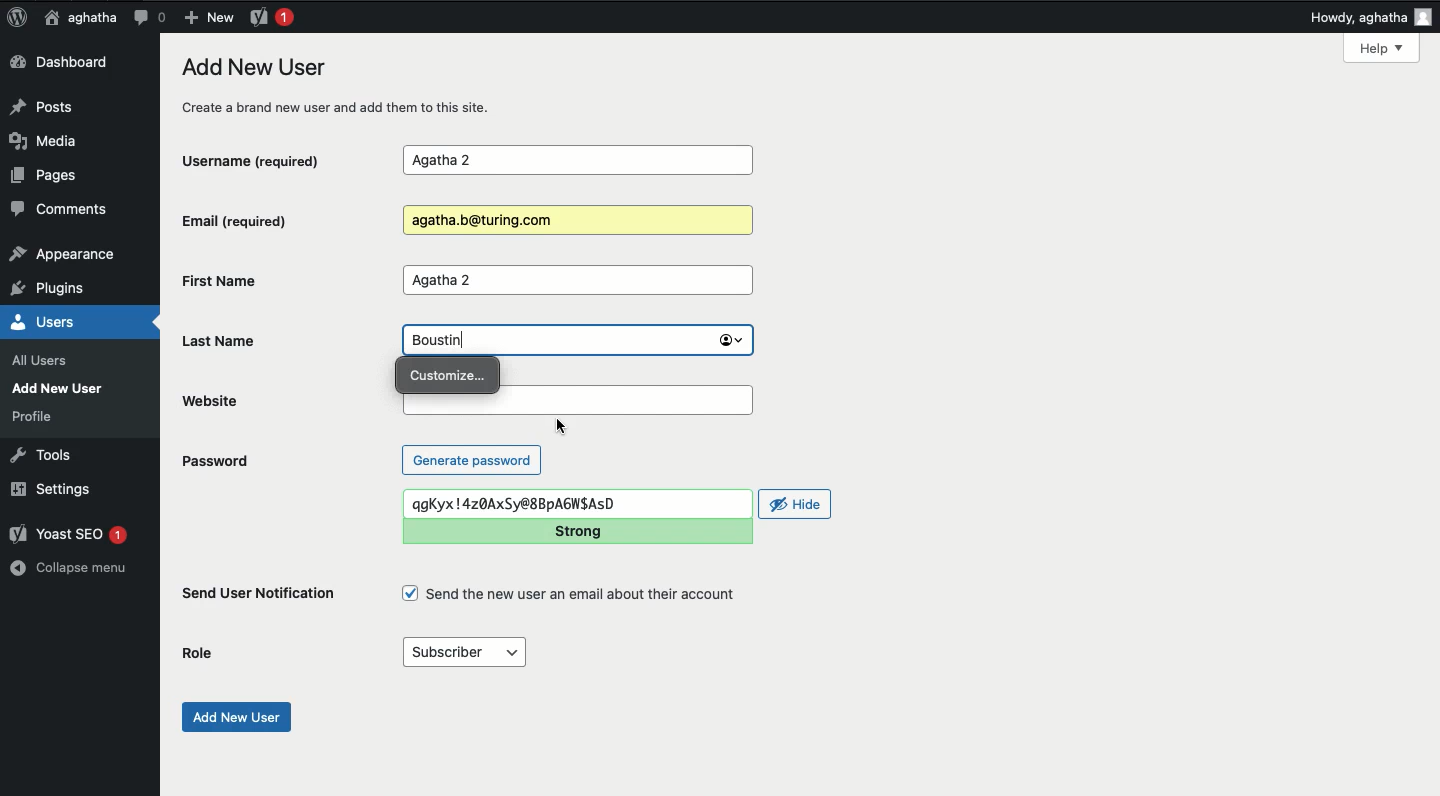 The height and width of the screenshot is (796, 1440). I want to click on appearance, so click(63, 256).